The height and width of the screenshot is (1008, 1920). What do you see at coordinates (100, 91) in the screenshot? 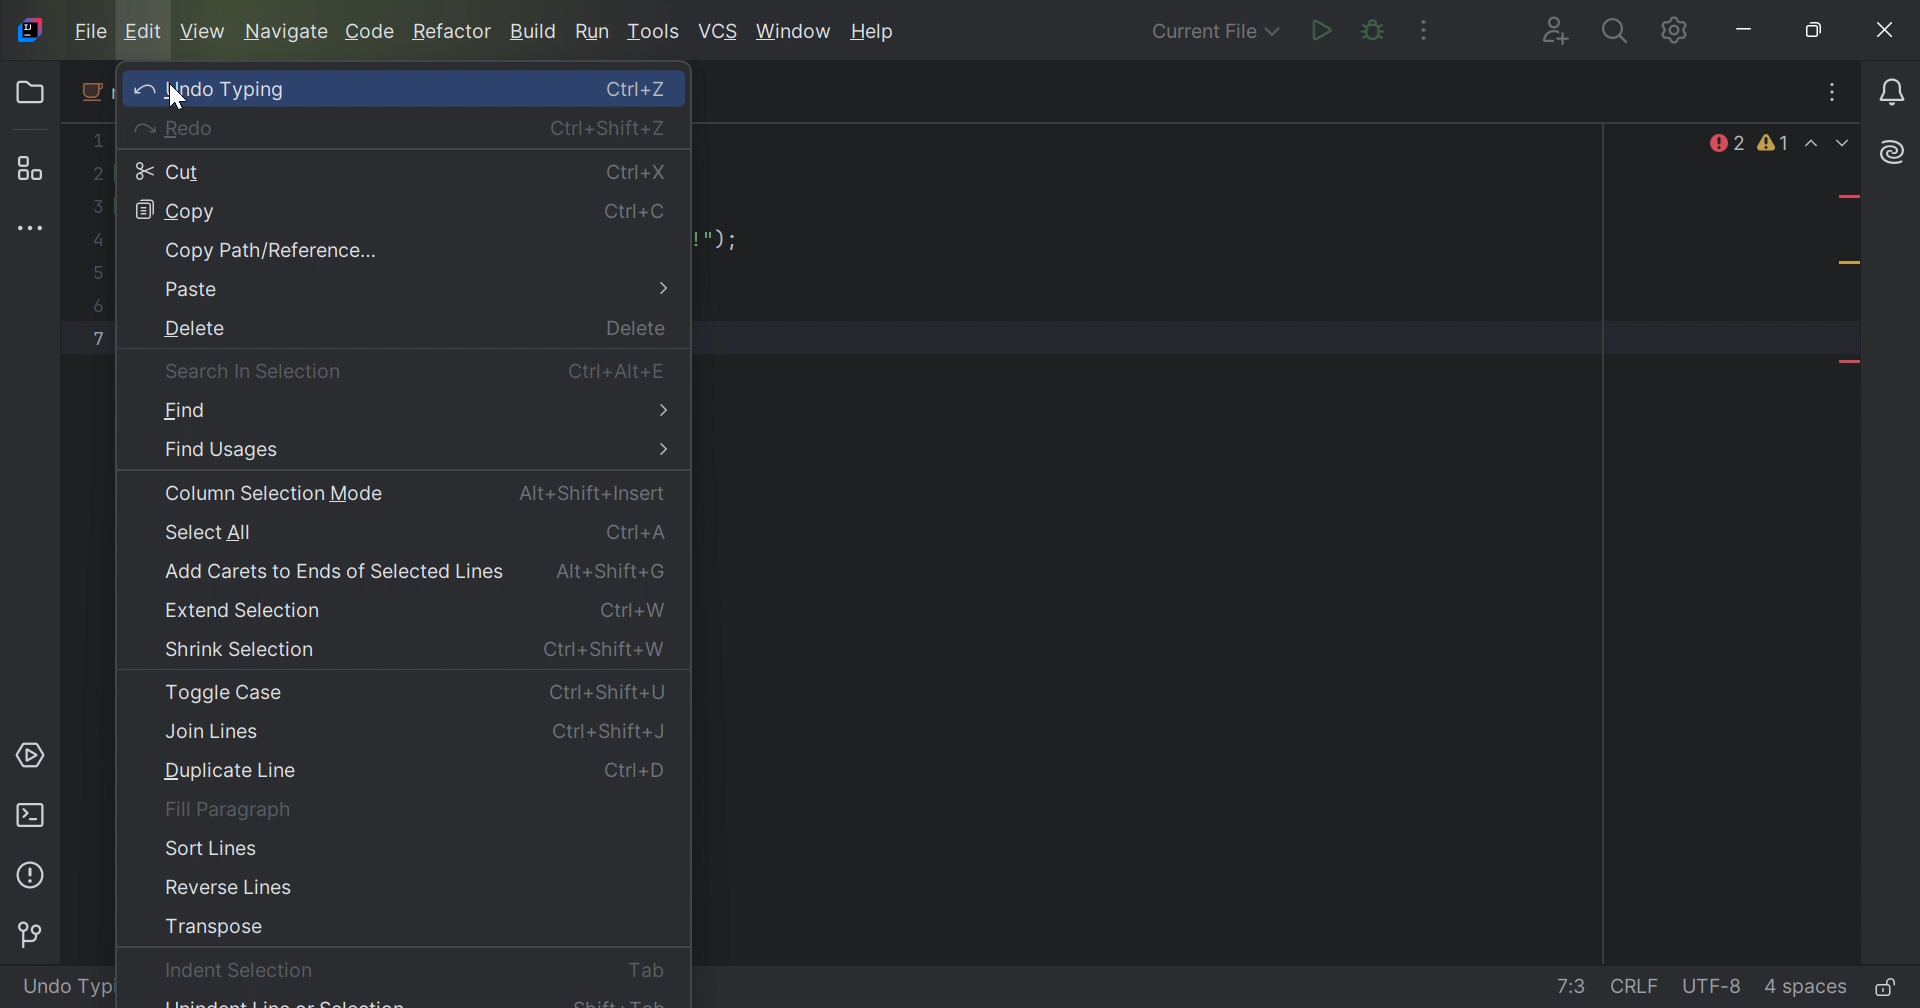
I see `main menu icon` at bounding box center [100, 91].